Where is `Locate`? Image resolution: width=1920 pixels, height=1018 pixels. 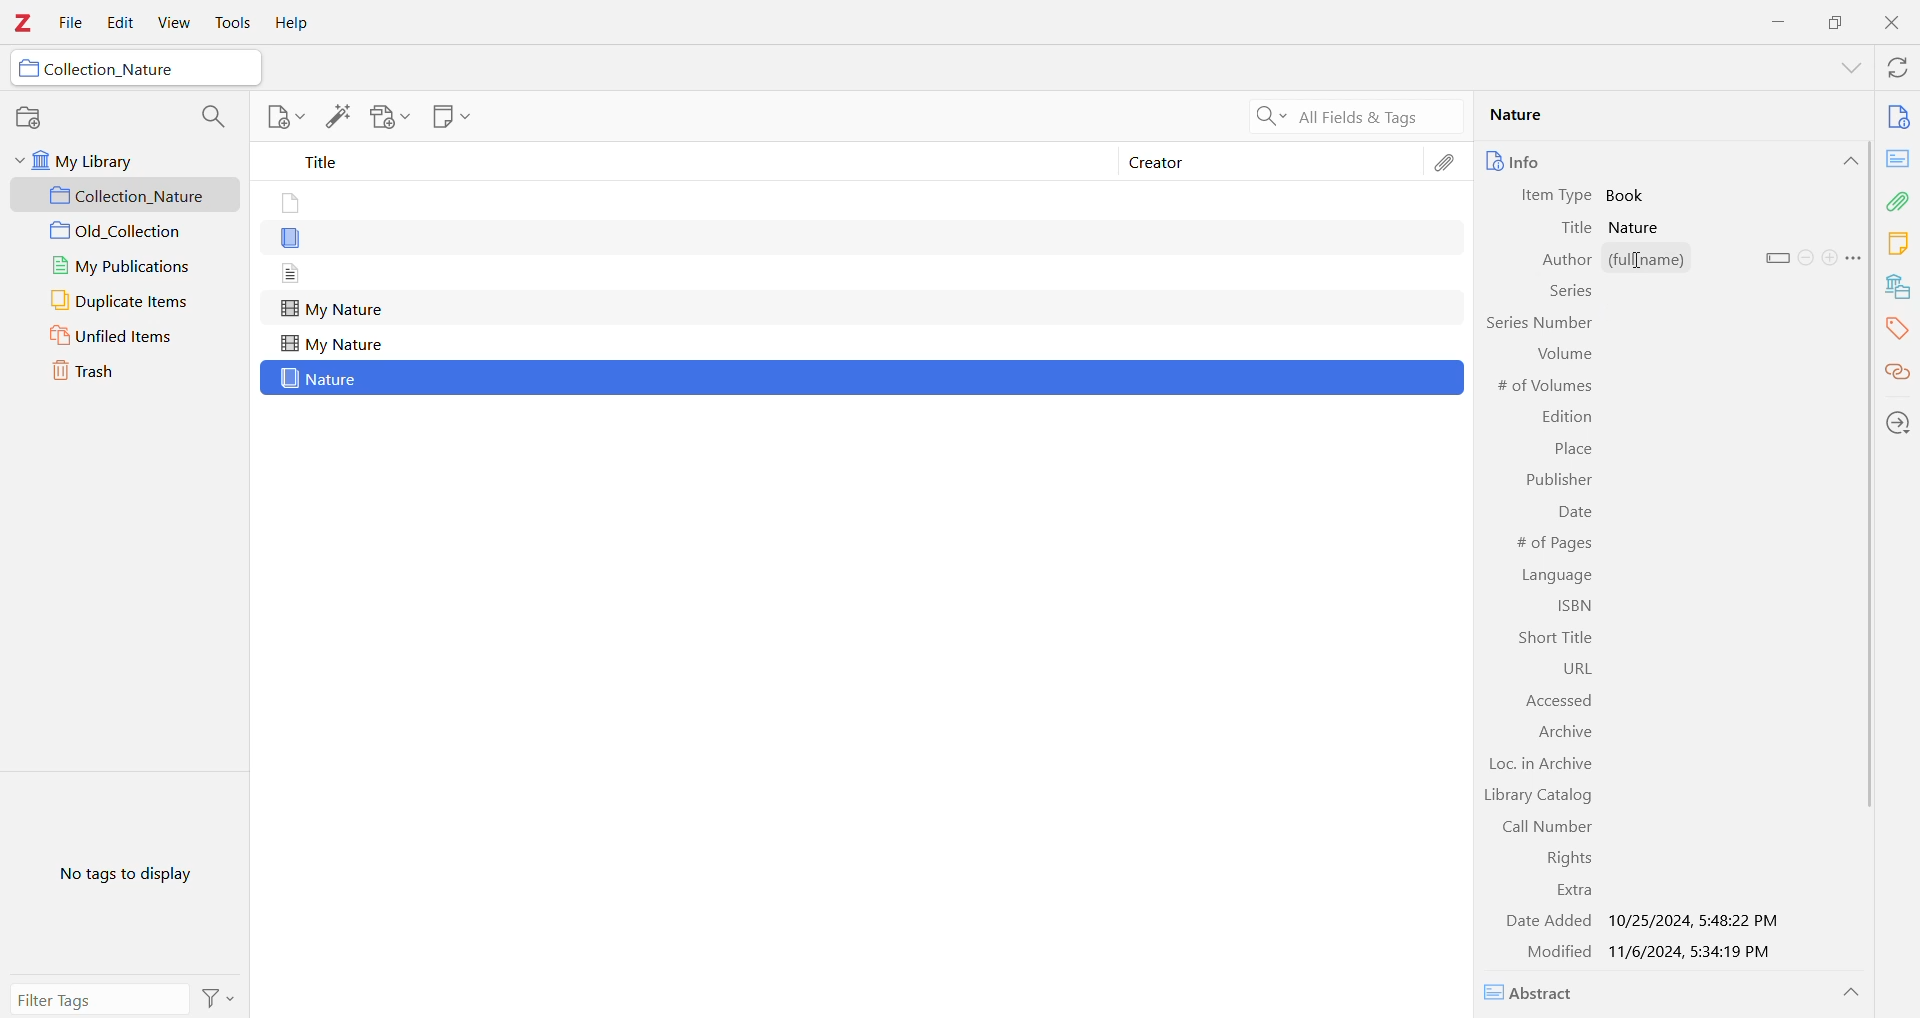 Locate is located at coordinates (1898, 424).